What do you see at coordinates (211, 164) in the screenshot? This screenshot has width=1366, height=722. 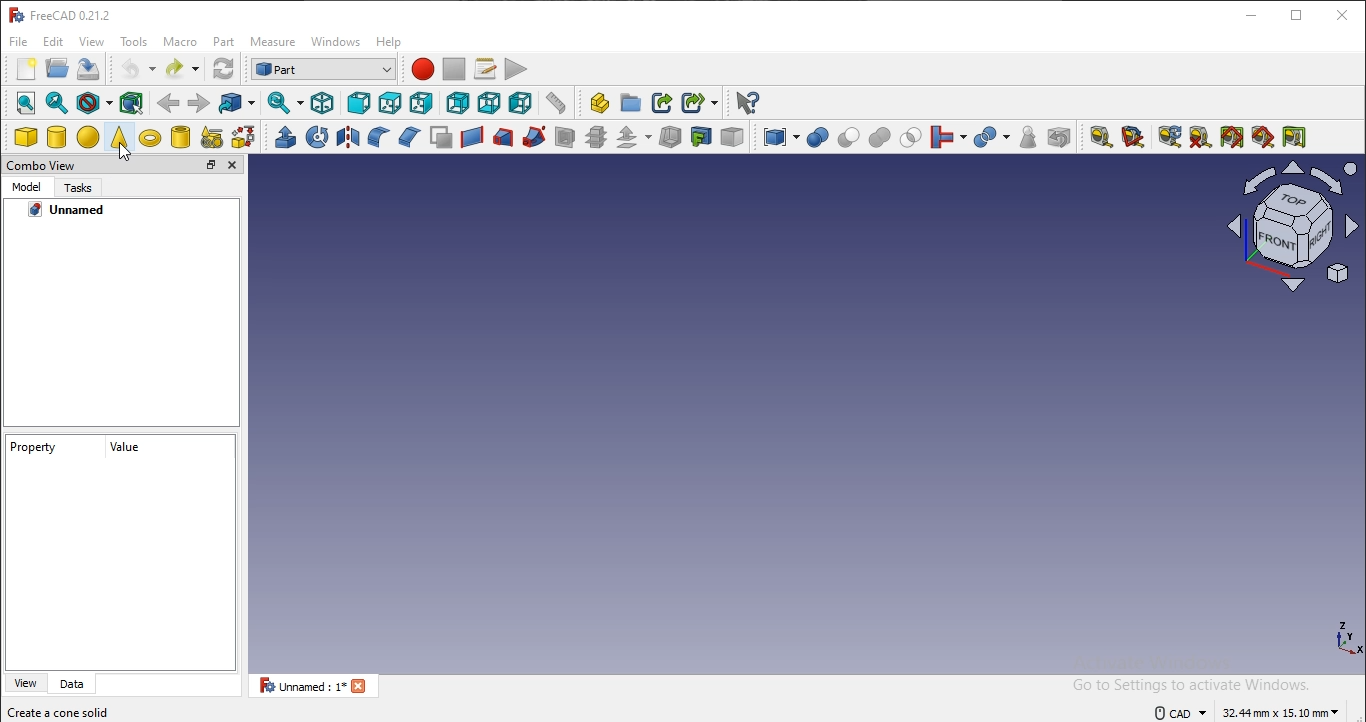 I see `restore tab` at bounding box center [211, 164].